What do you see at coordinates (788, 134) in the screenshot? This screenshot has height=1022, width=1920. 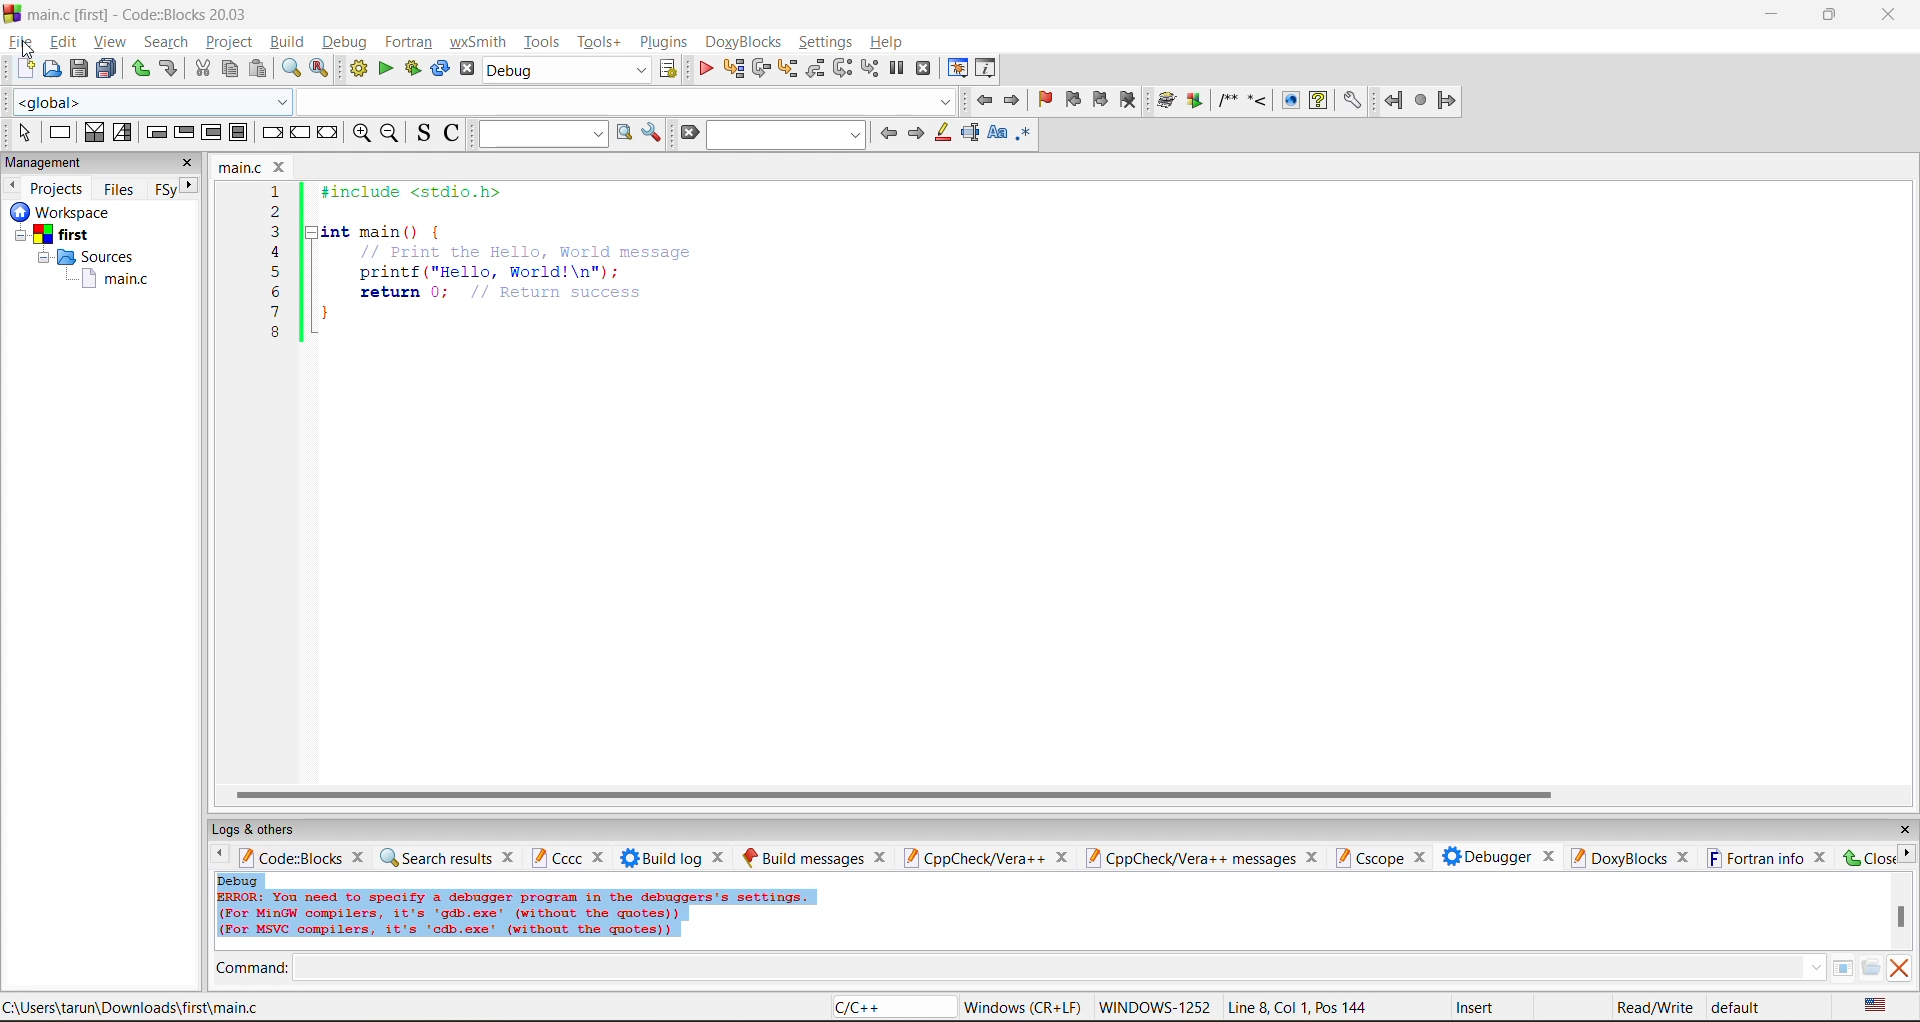 I see `search` at bounding box center [788, 134].